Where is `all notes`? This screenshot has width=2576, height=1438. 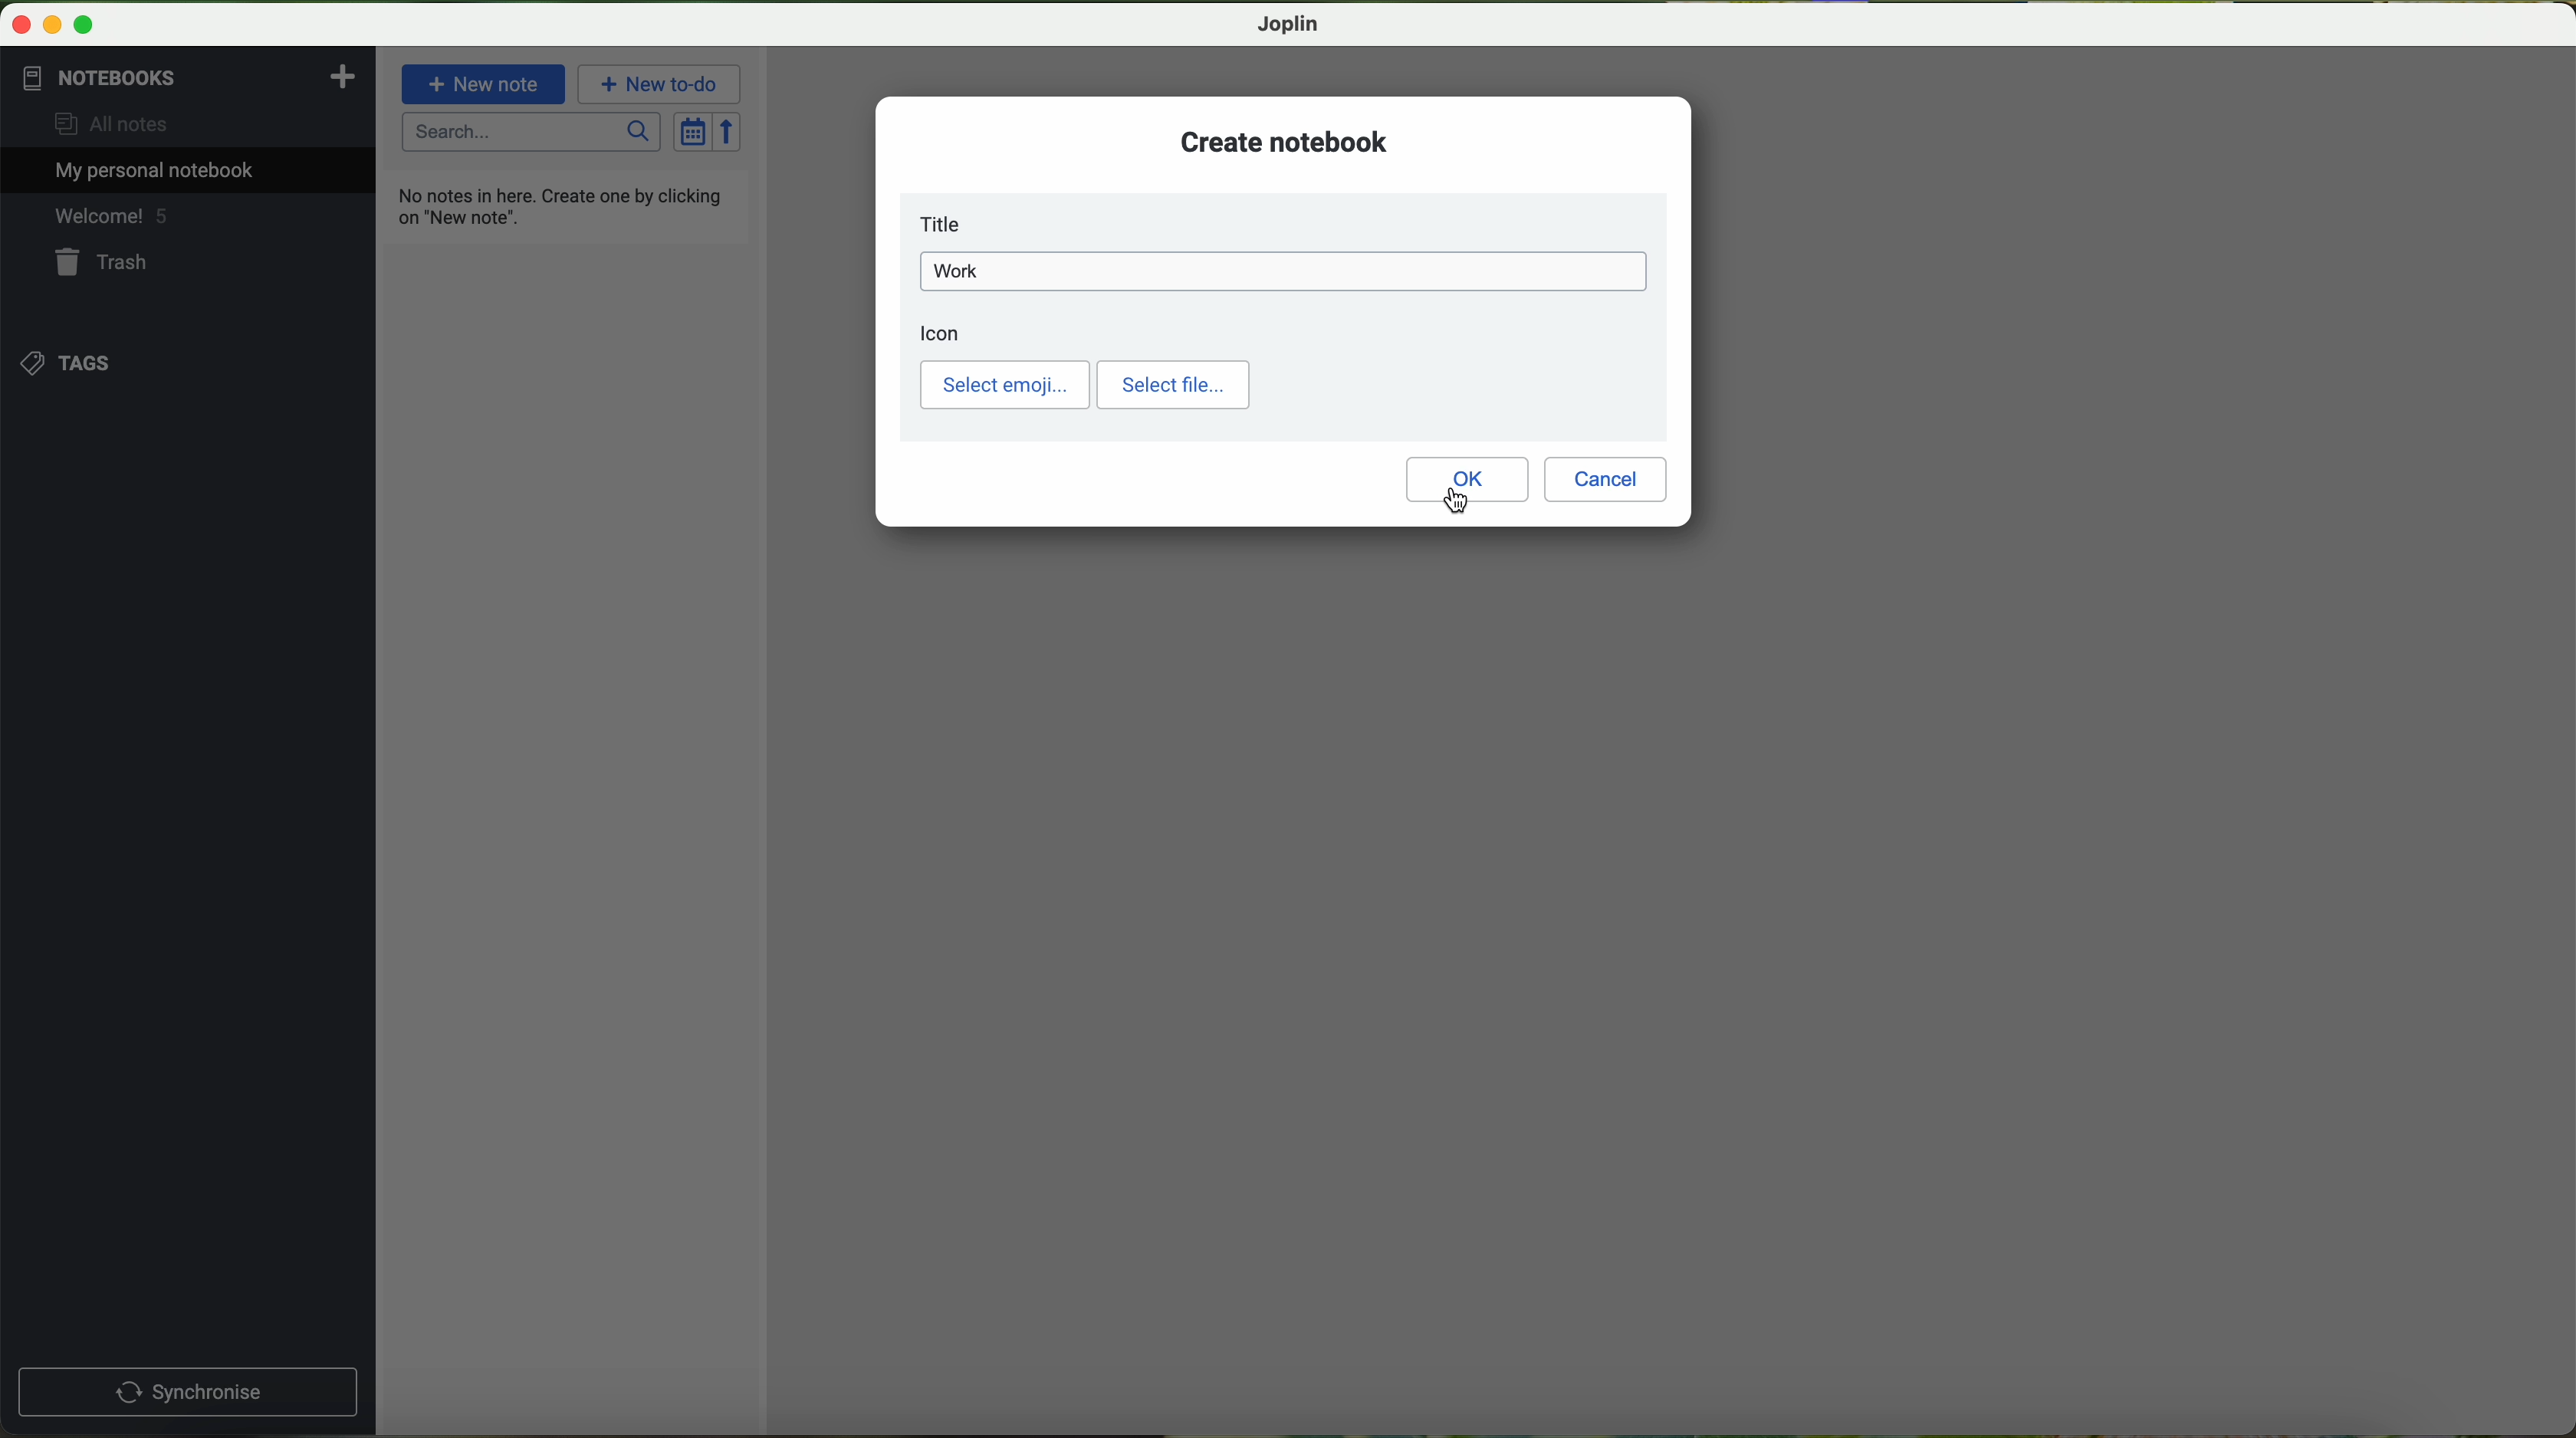
all notes is located at coordinates (103, 125).